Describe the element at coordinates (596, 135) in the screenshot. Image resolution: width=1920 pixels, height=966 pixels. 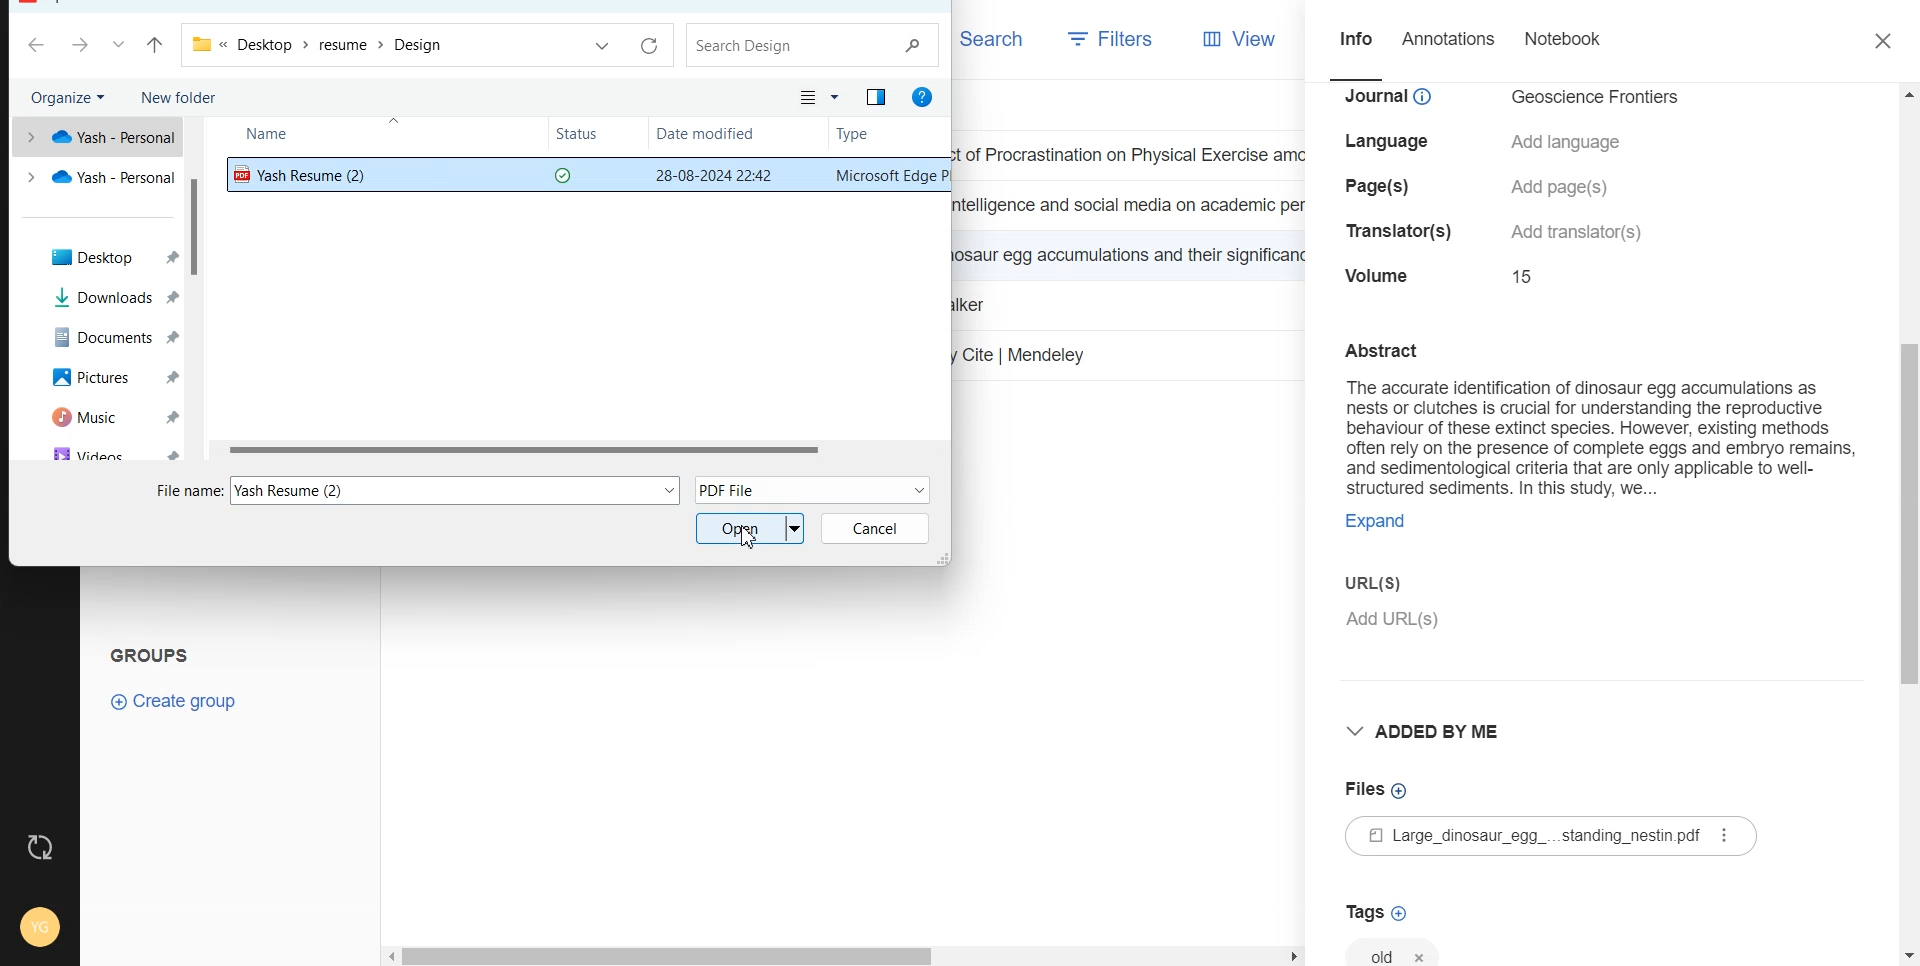
I see `Status` at that location.